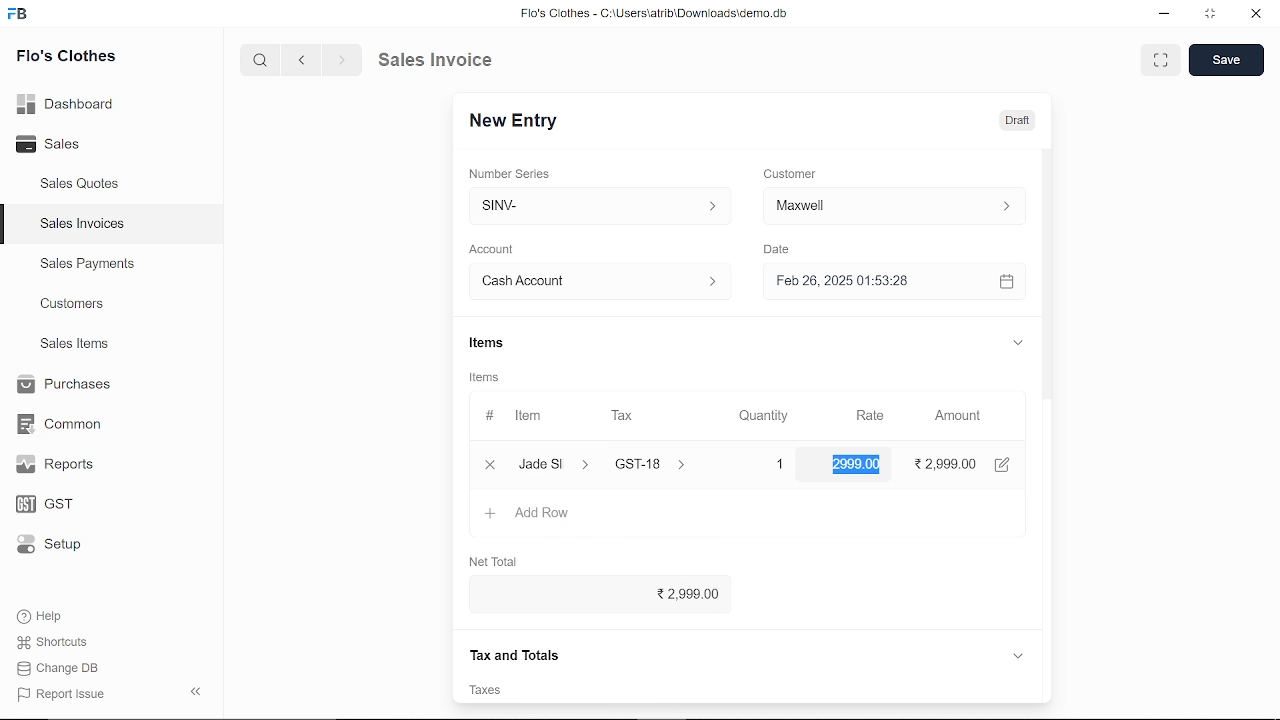 The height and width of the screenshot is (720, 1280). Describe the element at coordinates (89, 226) in the screenshot. I see `Sales Invoices` at that location.